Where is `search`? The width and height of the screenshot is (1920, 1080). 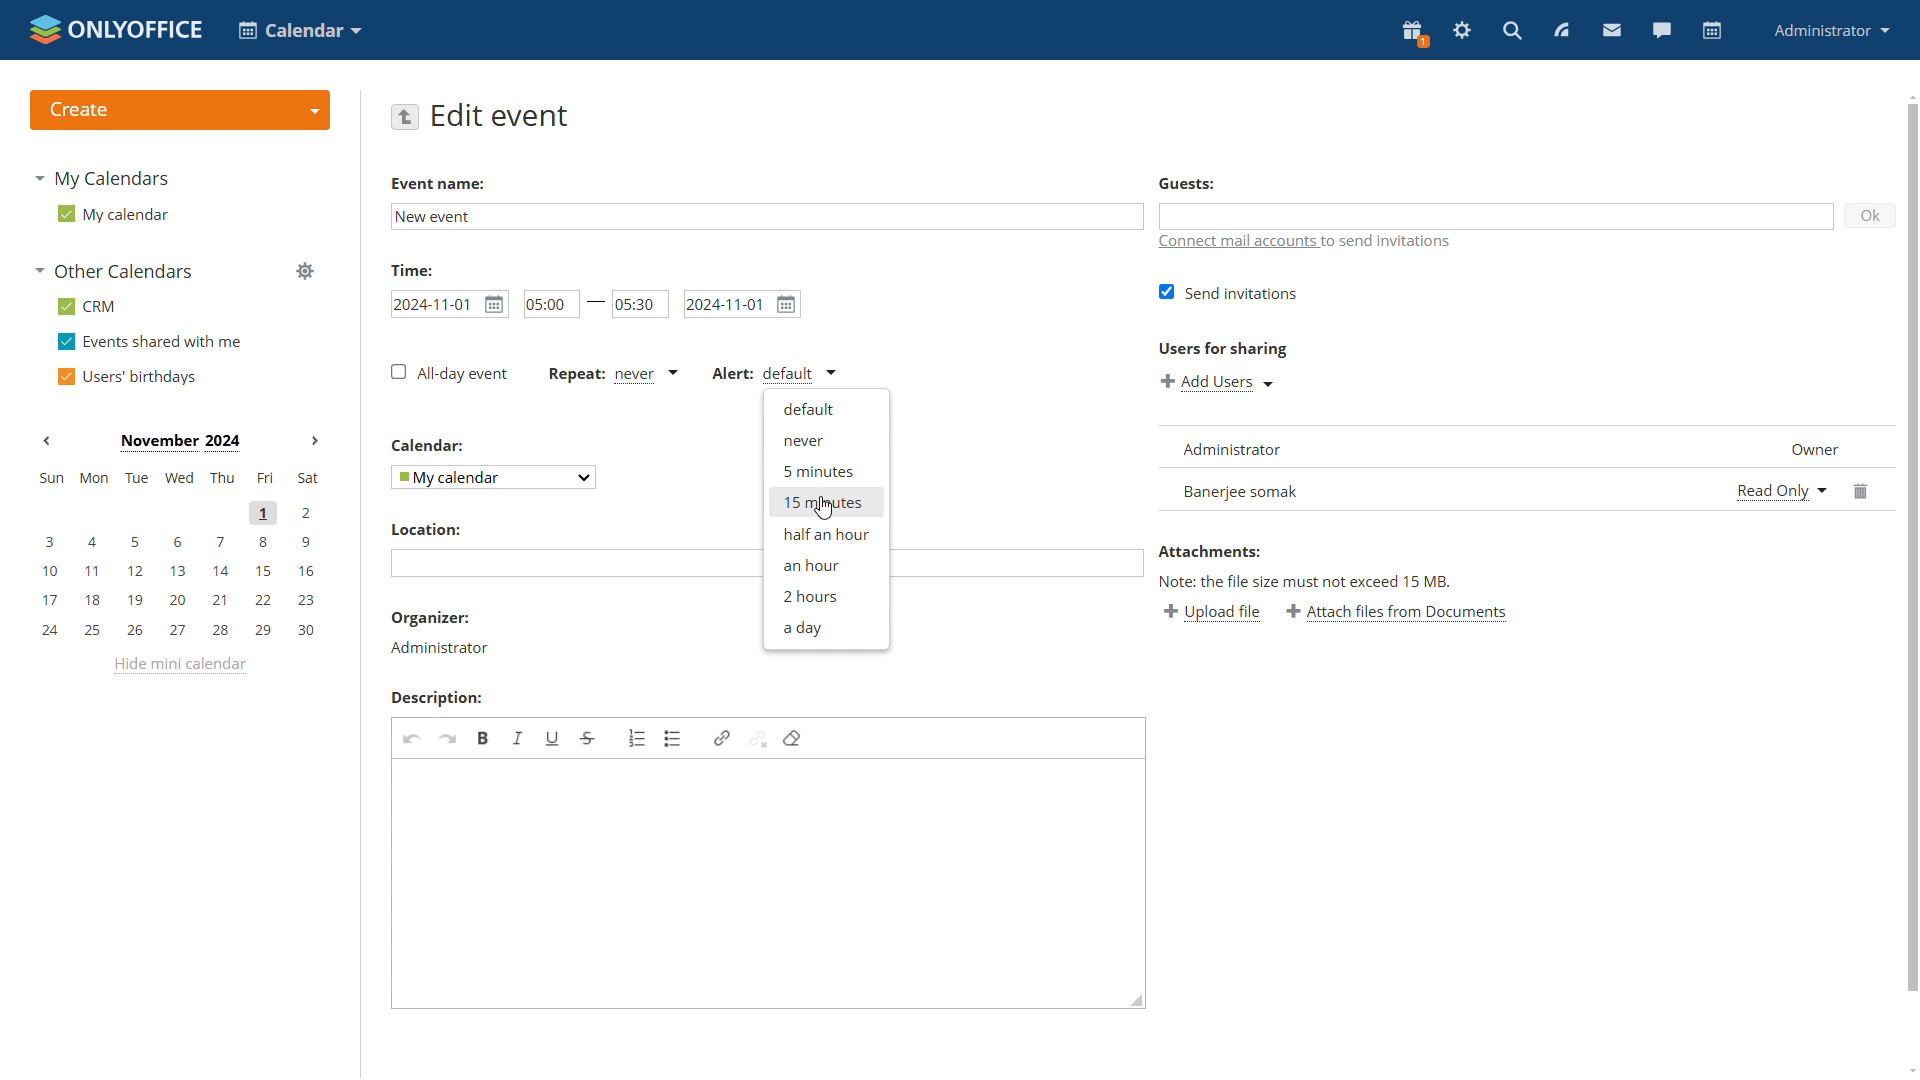 search is located at coordinates (1511, 32).